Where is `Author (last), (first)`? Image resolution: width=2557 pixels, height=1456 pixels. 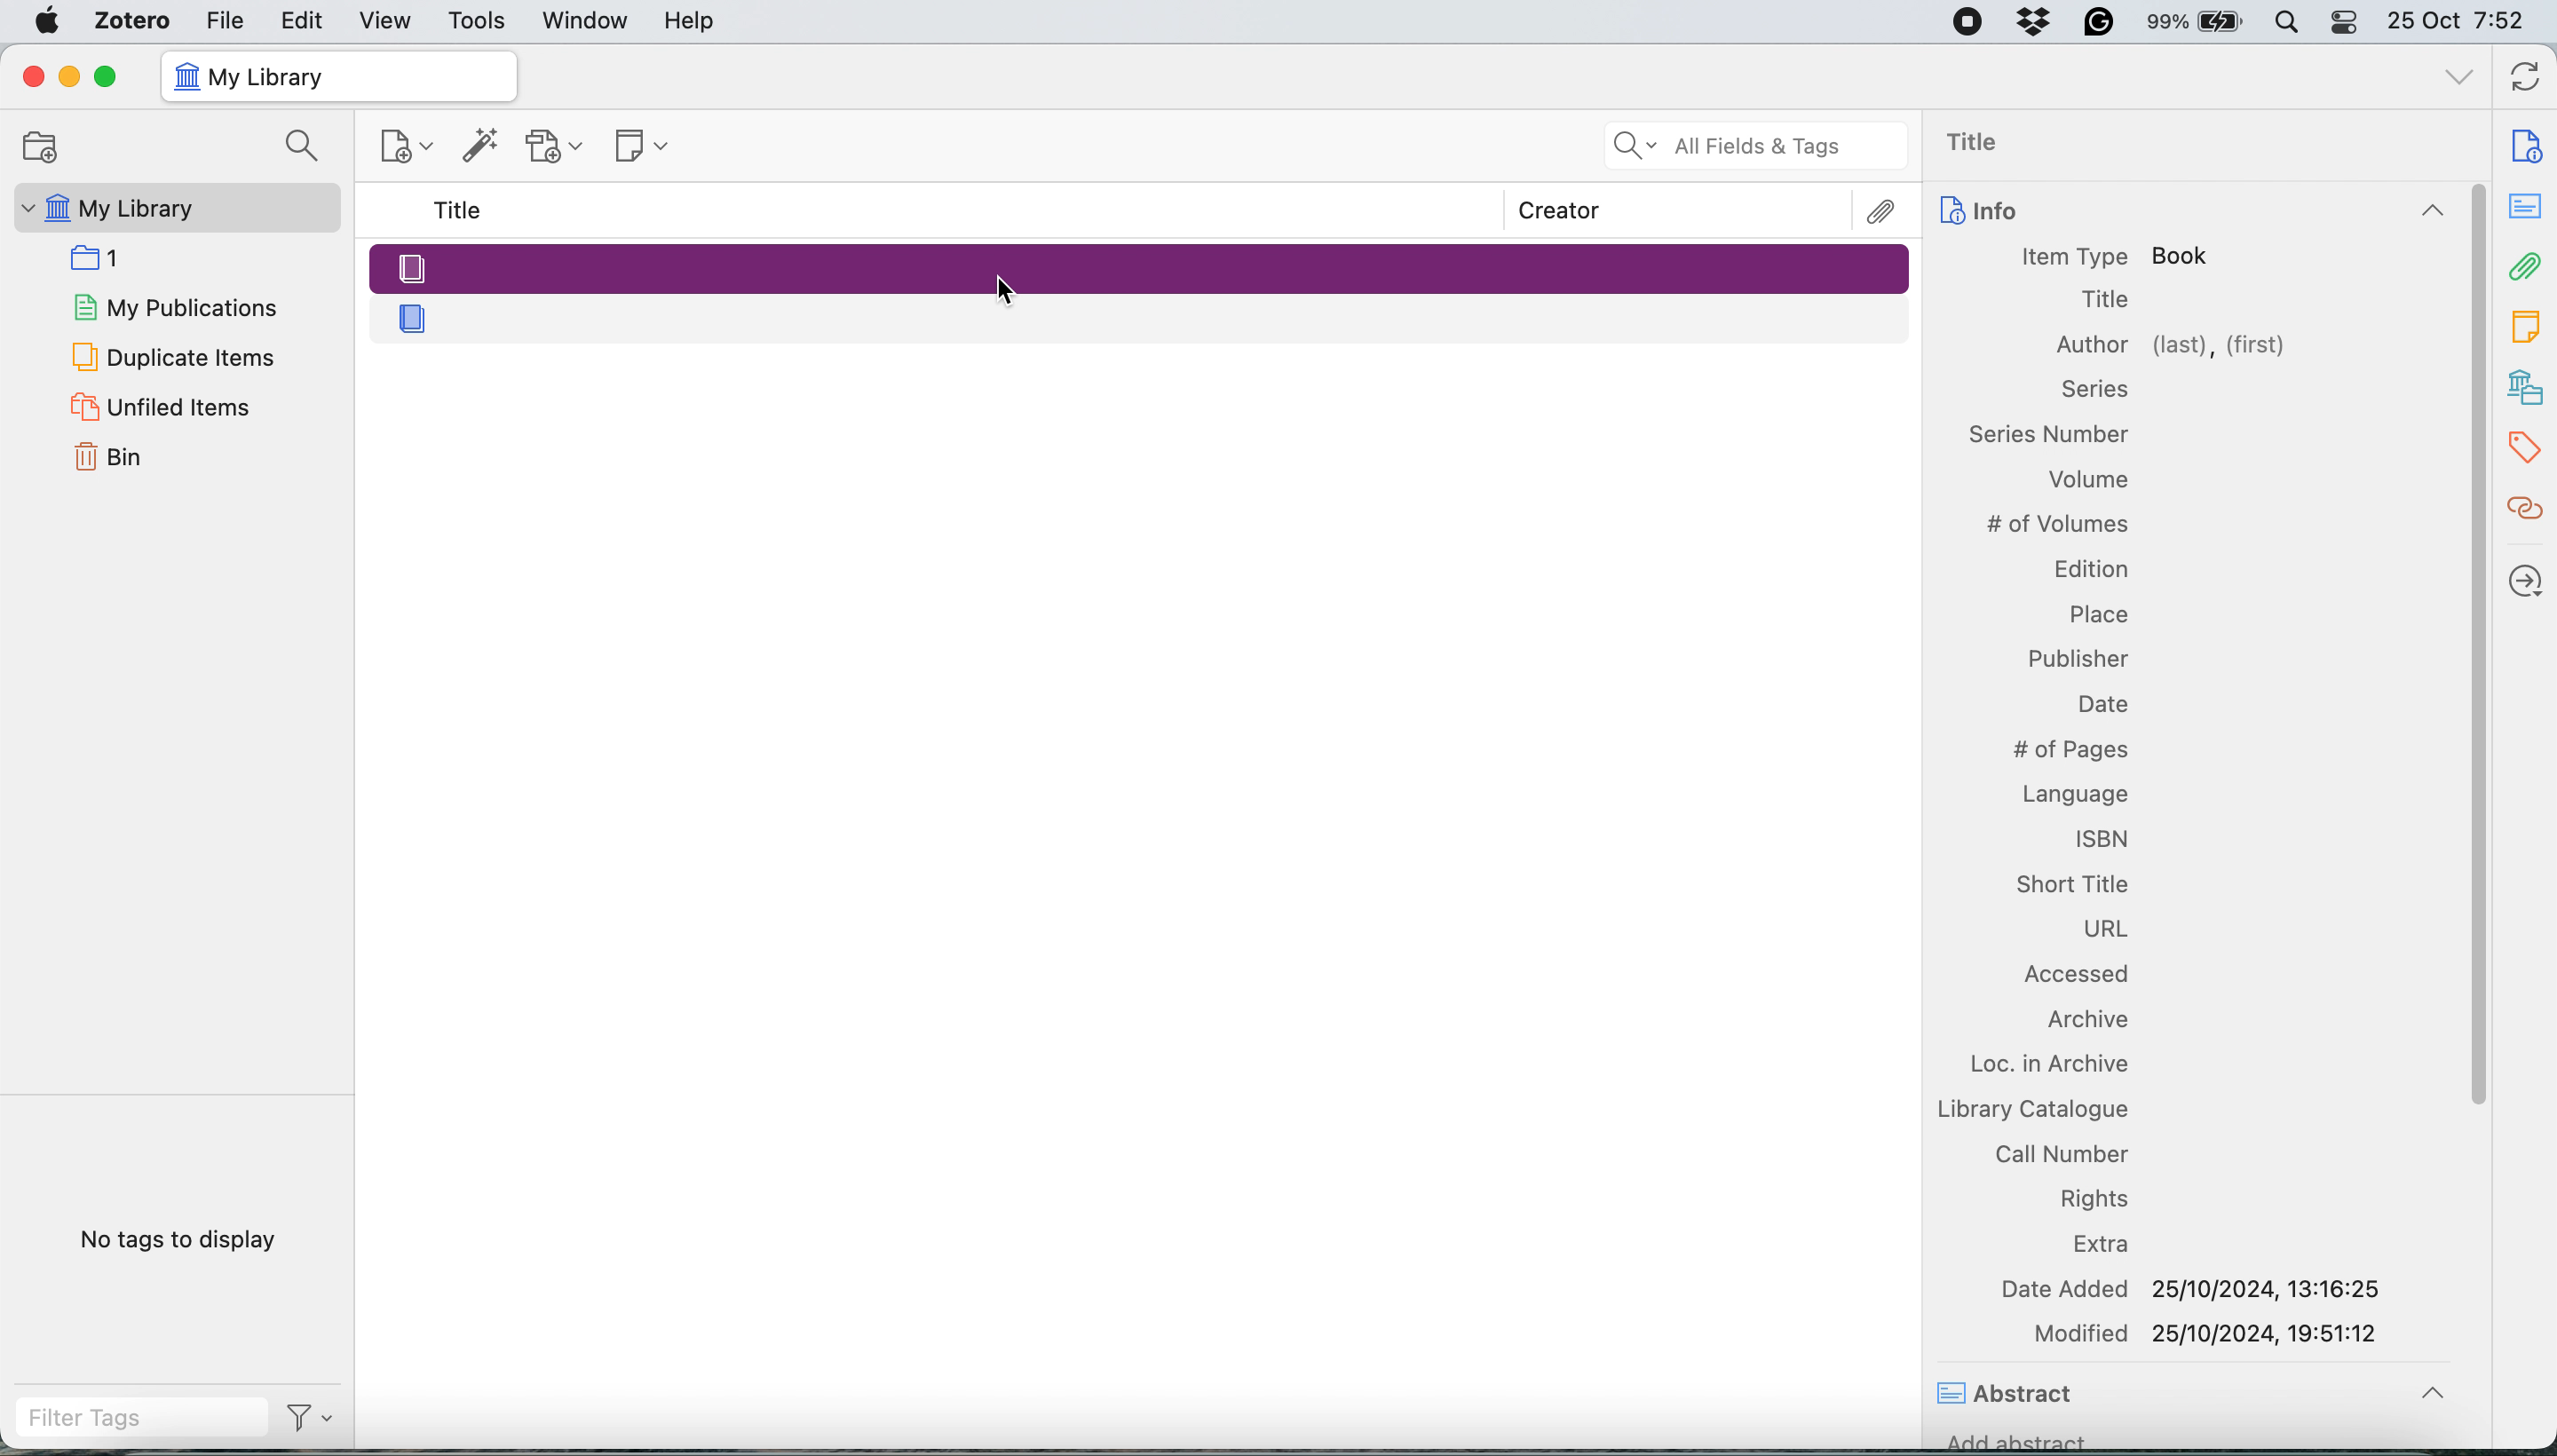
Author (last), (first) is located at coordinates (2173, 346).